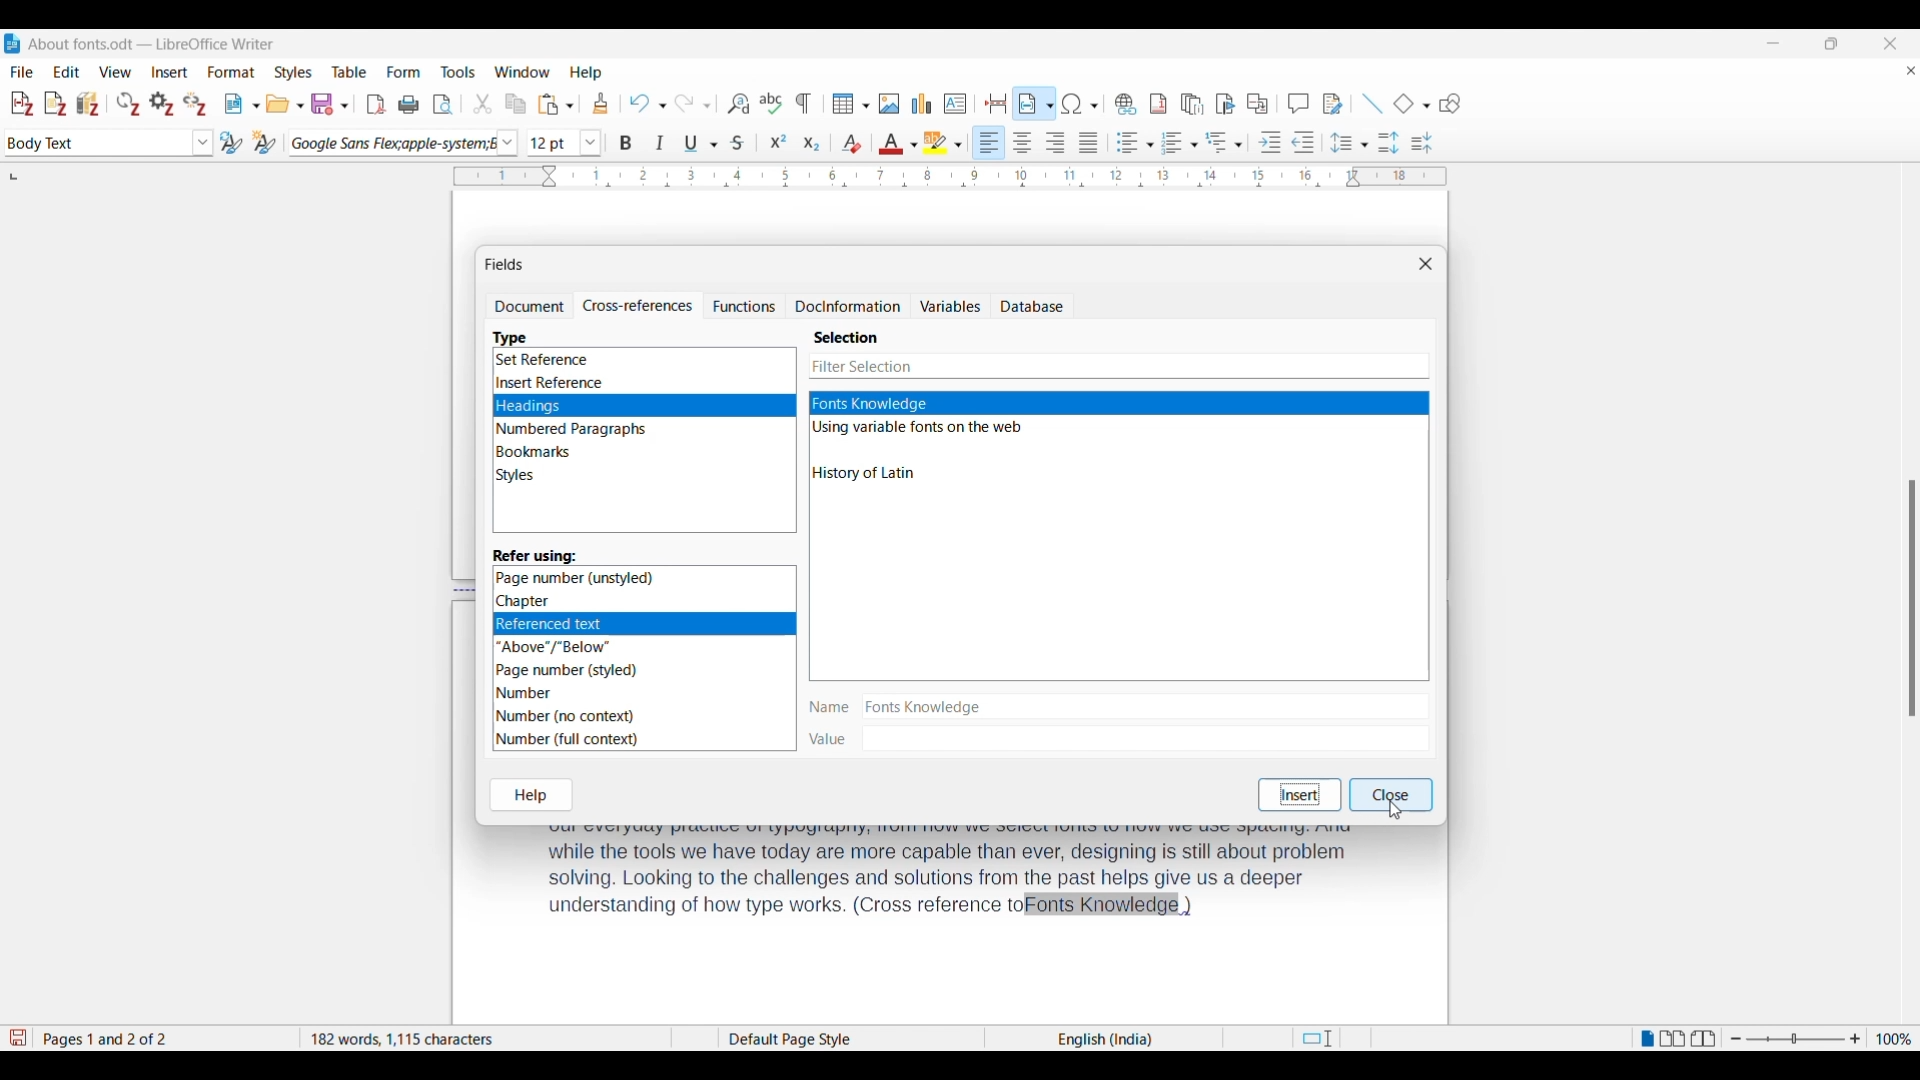 Image resolution: width=1920 pixels, height=1080 pixels. I want to click on Headings, so click(644, 406).